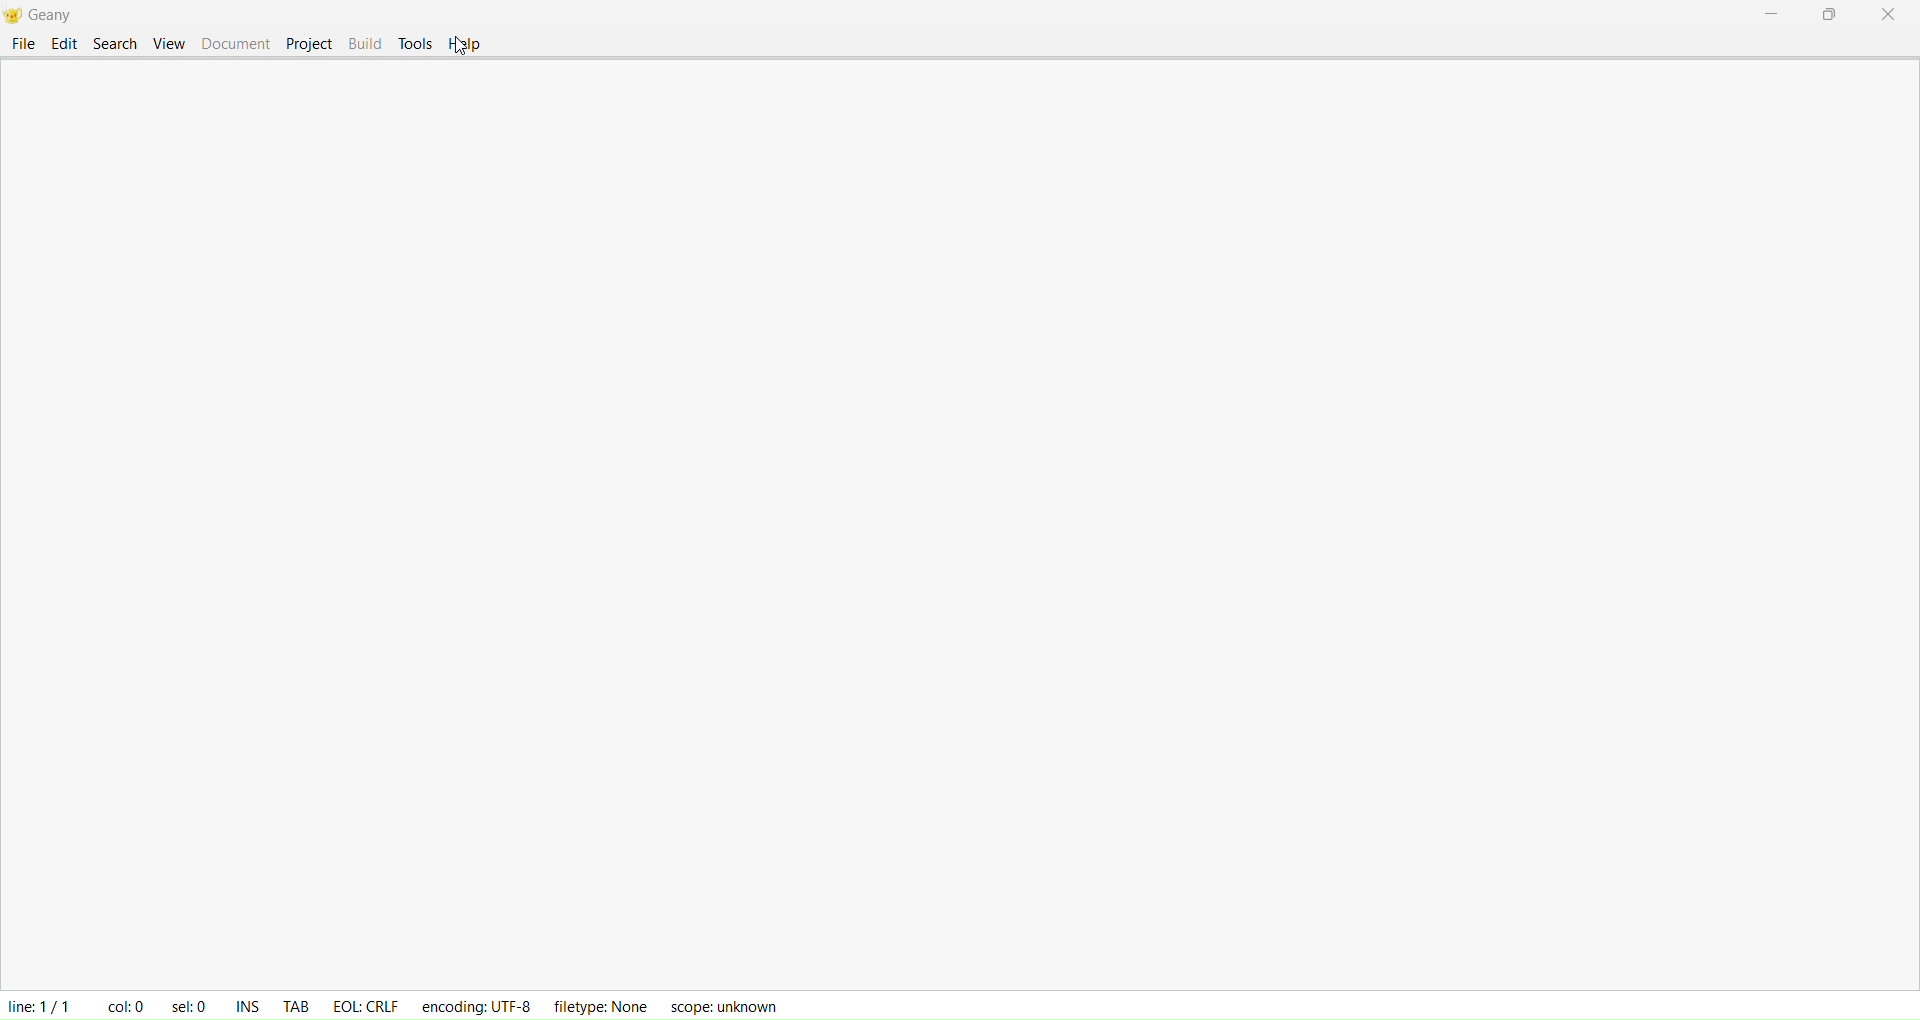 The width and height of the screenshot is (1920, 1020). Describe the element at coordinates (37, 1002) in the screenshot. I see `line` at that location.